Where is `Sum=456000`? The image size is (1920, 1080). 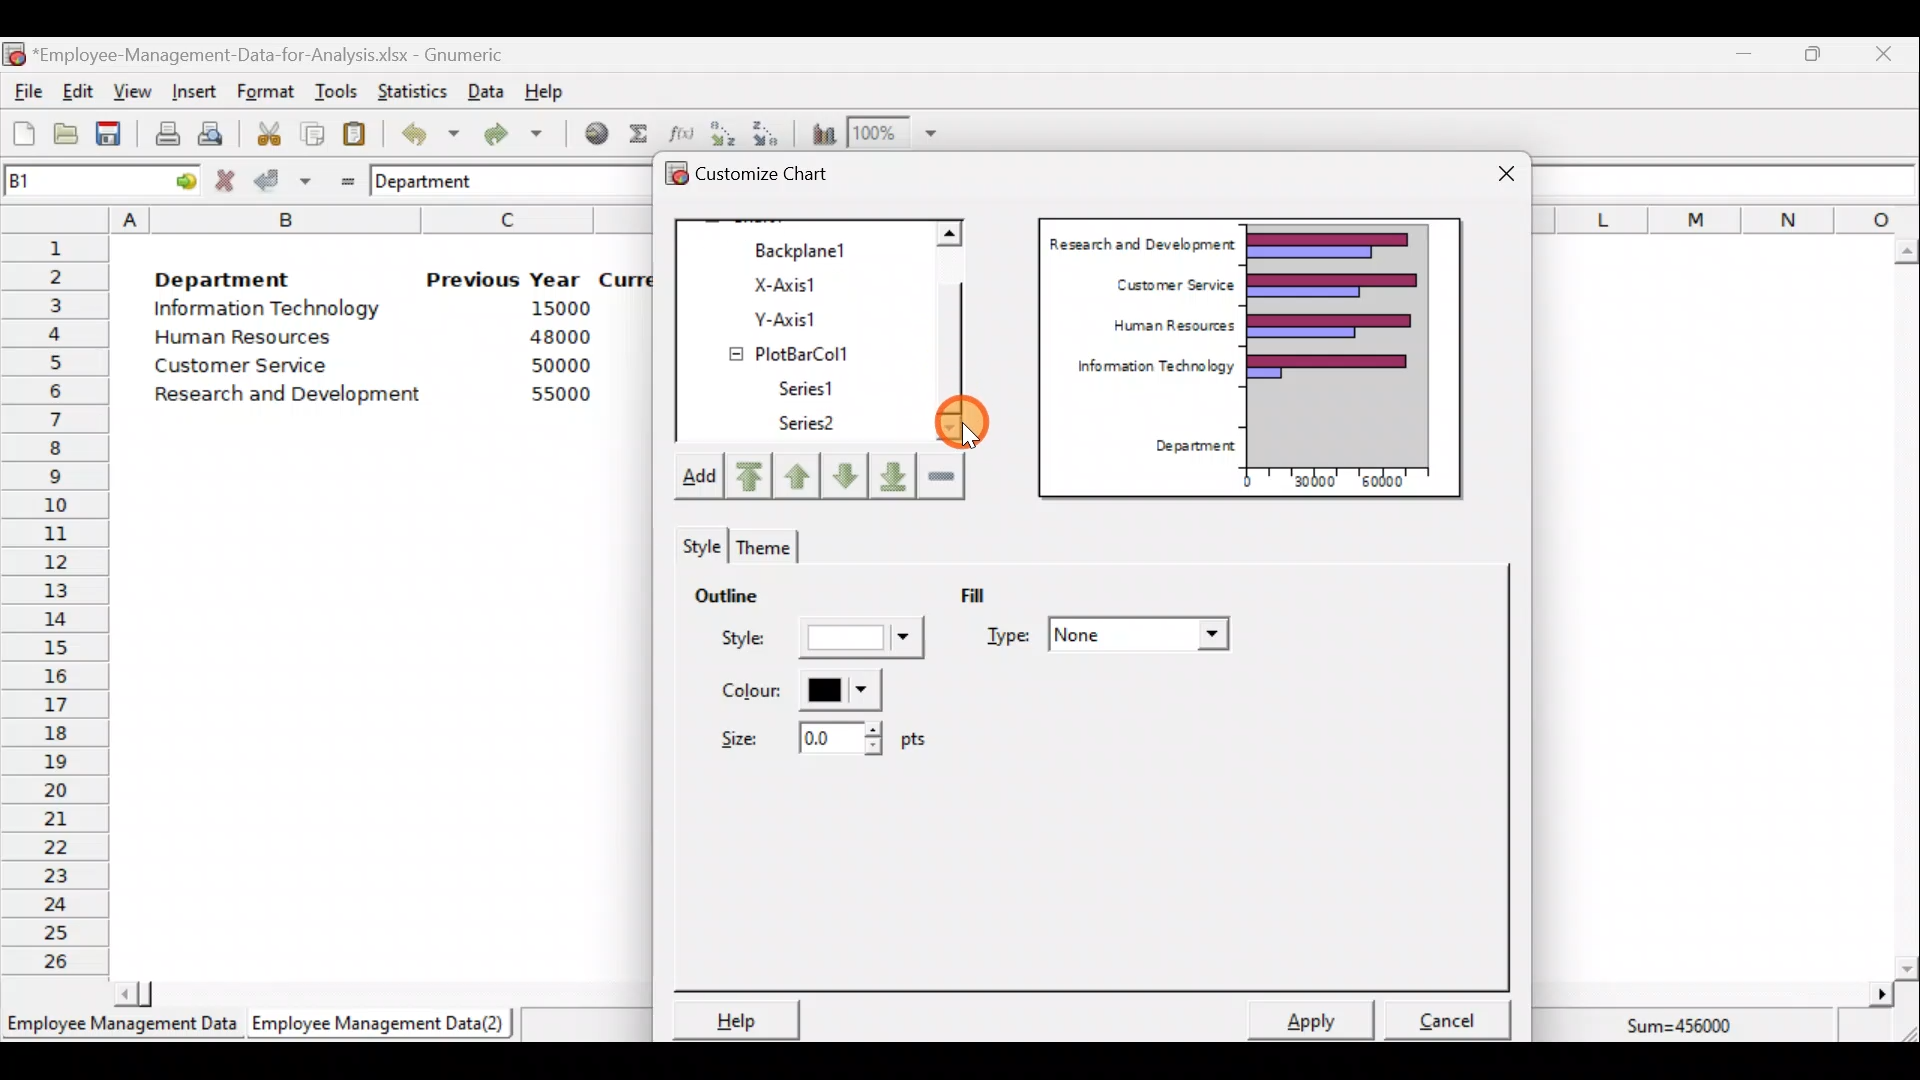 Sum=456000 is located at coordinates (1690, 1029).